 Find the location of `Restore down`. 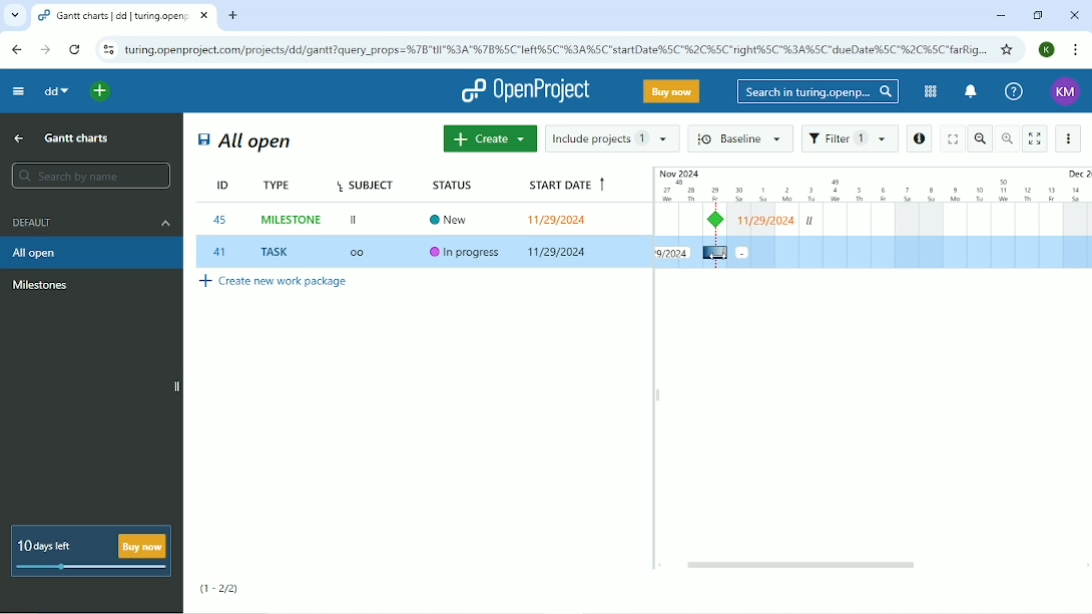

Restore down is located at coordinates (1039, 16).